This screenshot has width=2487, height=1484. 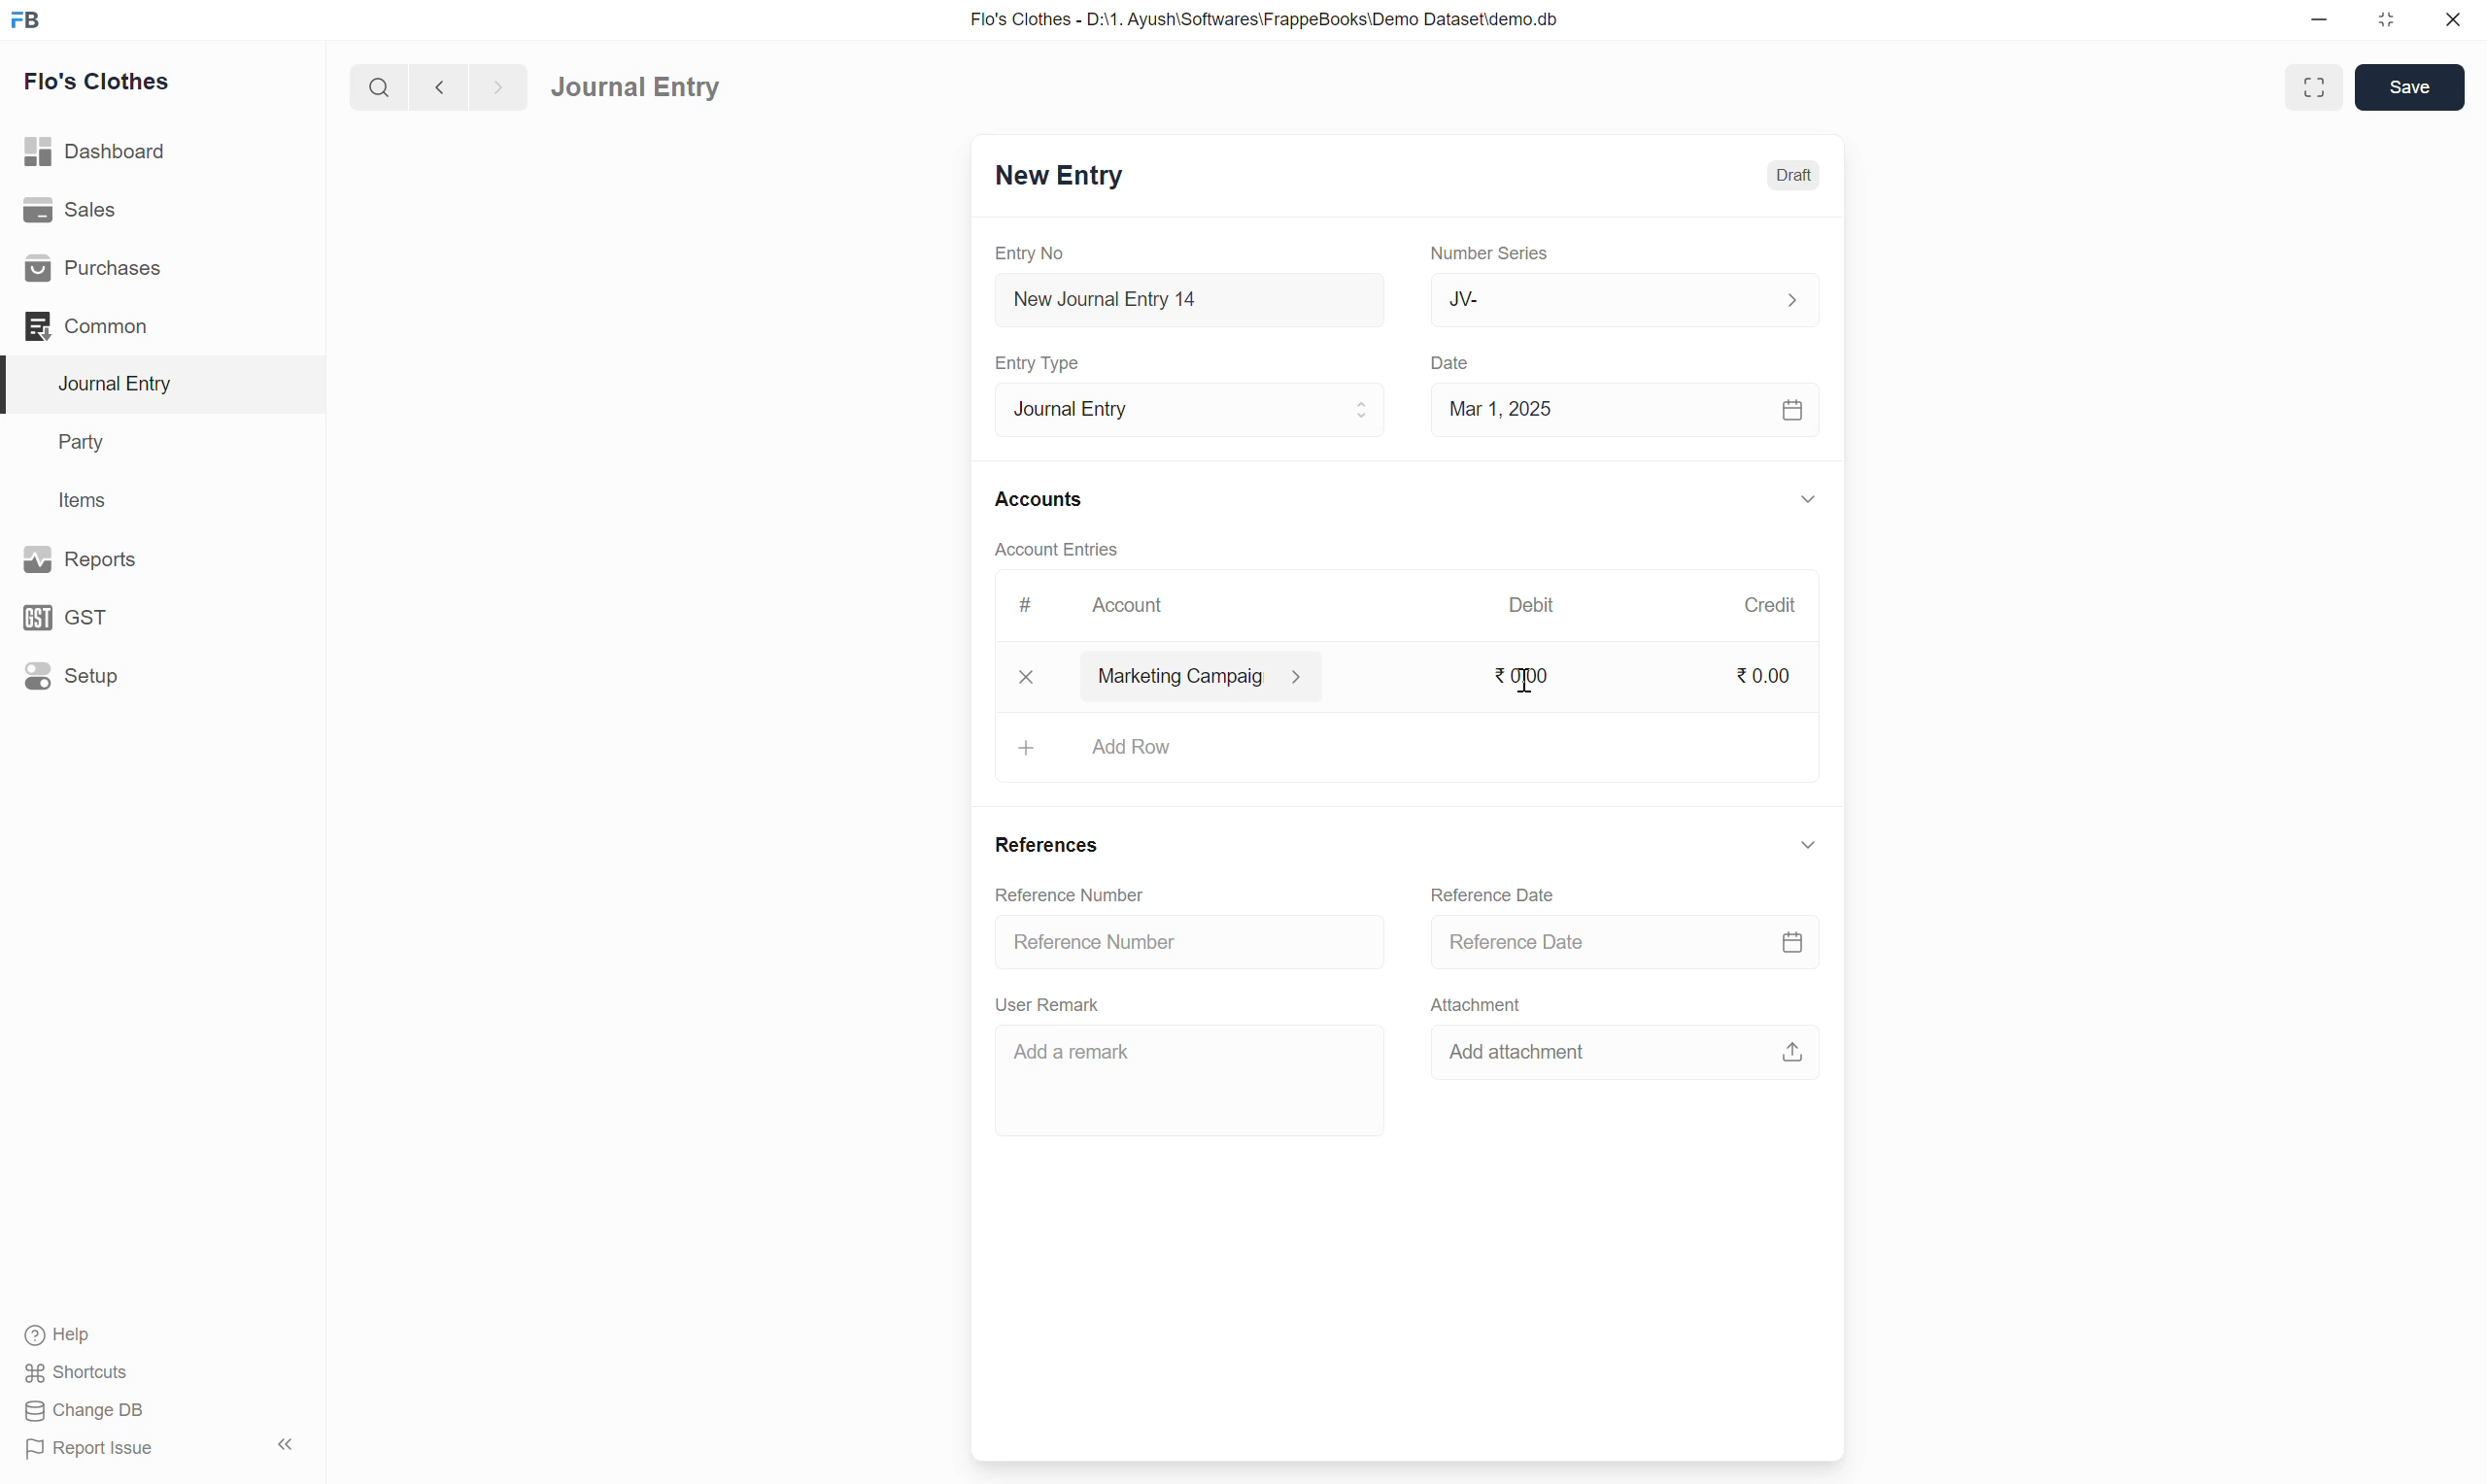 What do you see at coordinates (1190, 408) in the screenshot?
I see `Journal Entry` at bounding box center [1190, 408].